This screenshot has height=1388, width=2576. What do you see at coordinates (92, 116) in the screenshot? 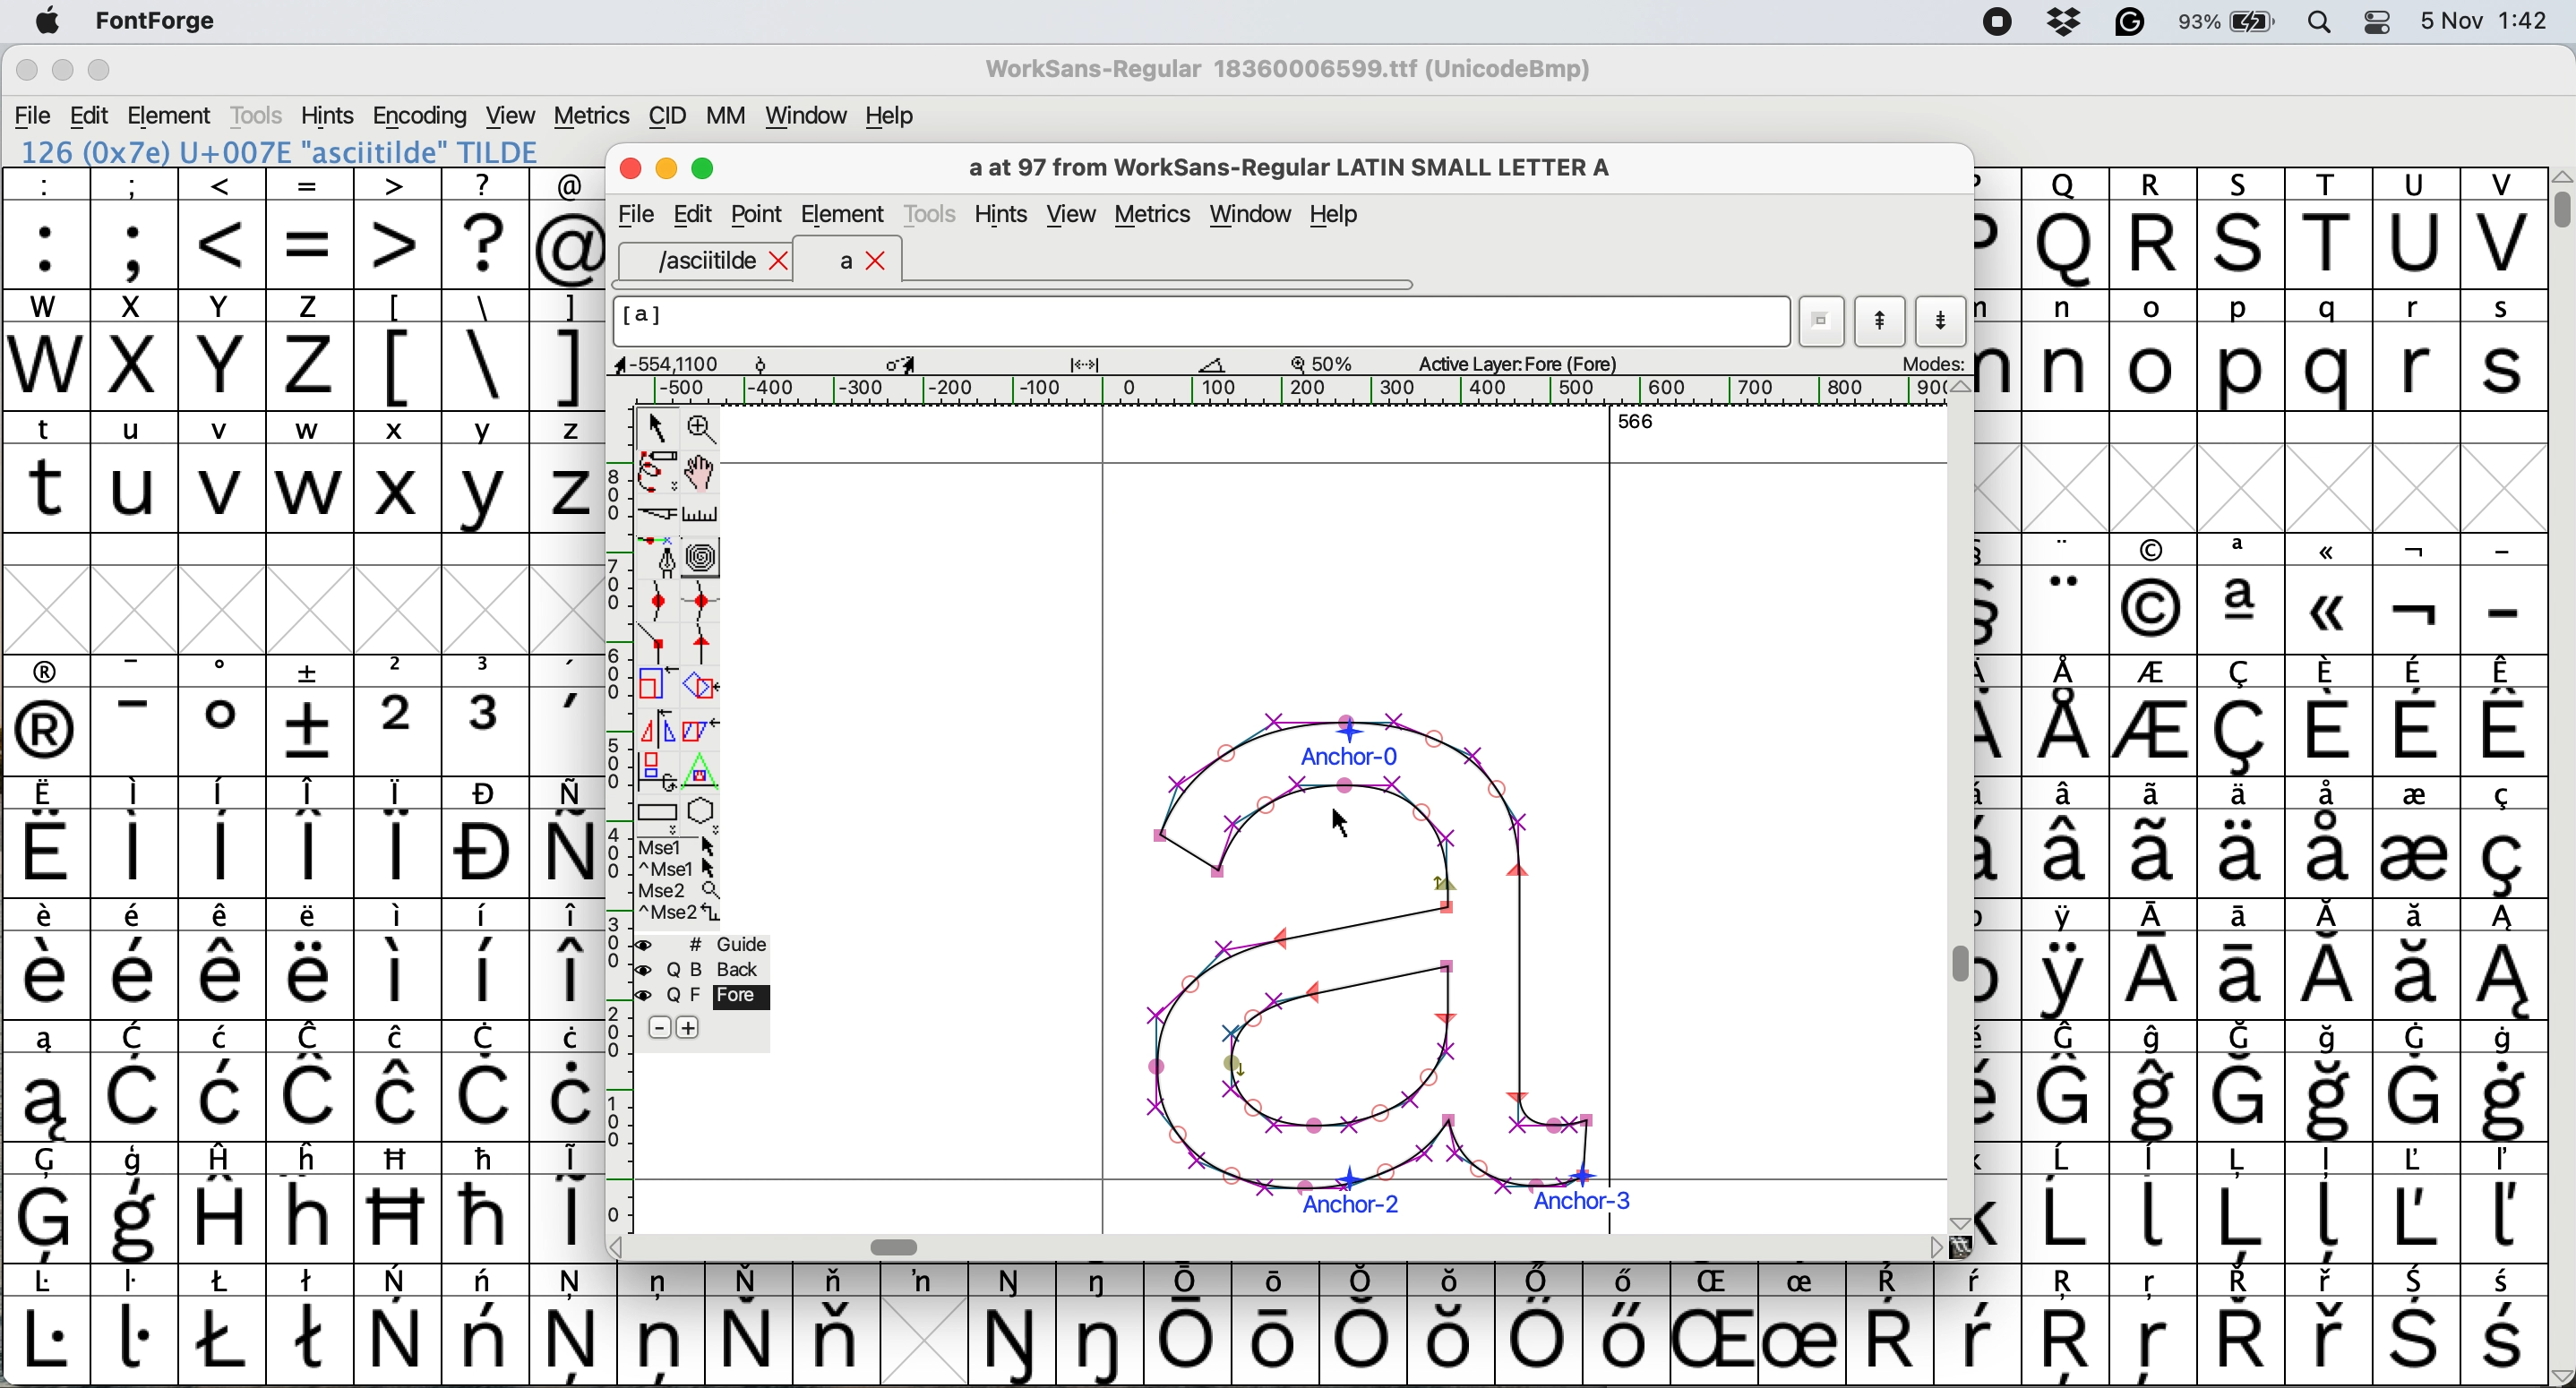
I see `edit` at bounding box center [92, 116].